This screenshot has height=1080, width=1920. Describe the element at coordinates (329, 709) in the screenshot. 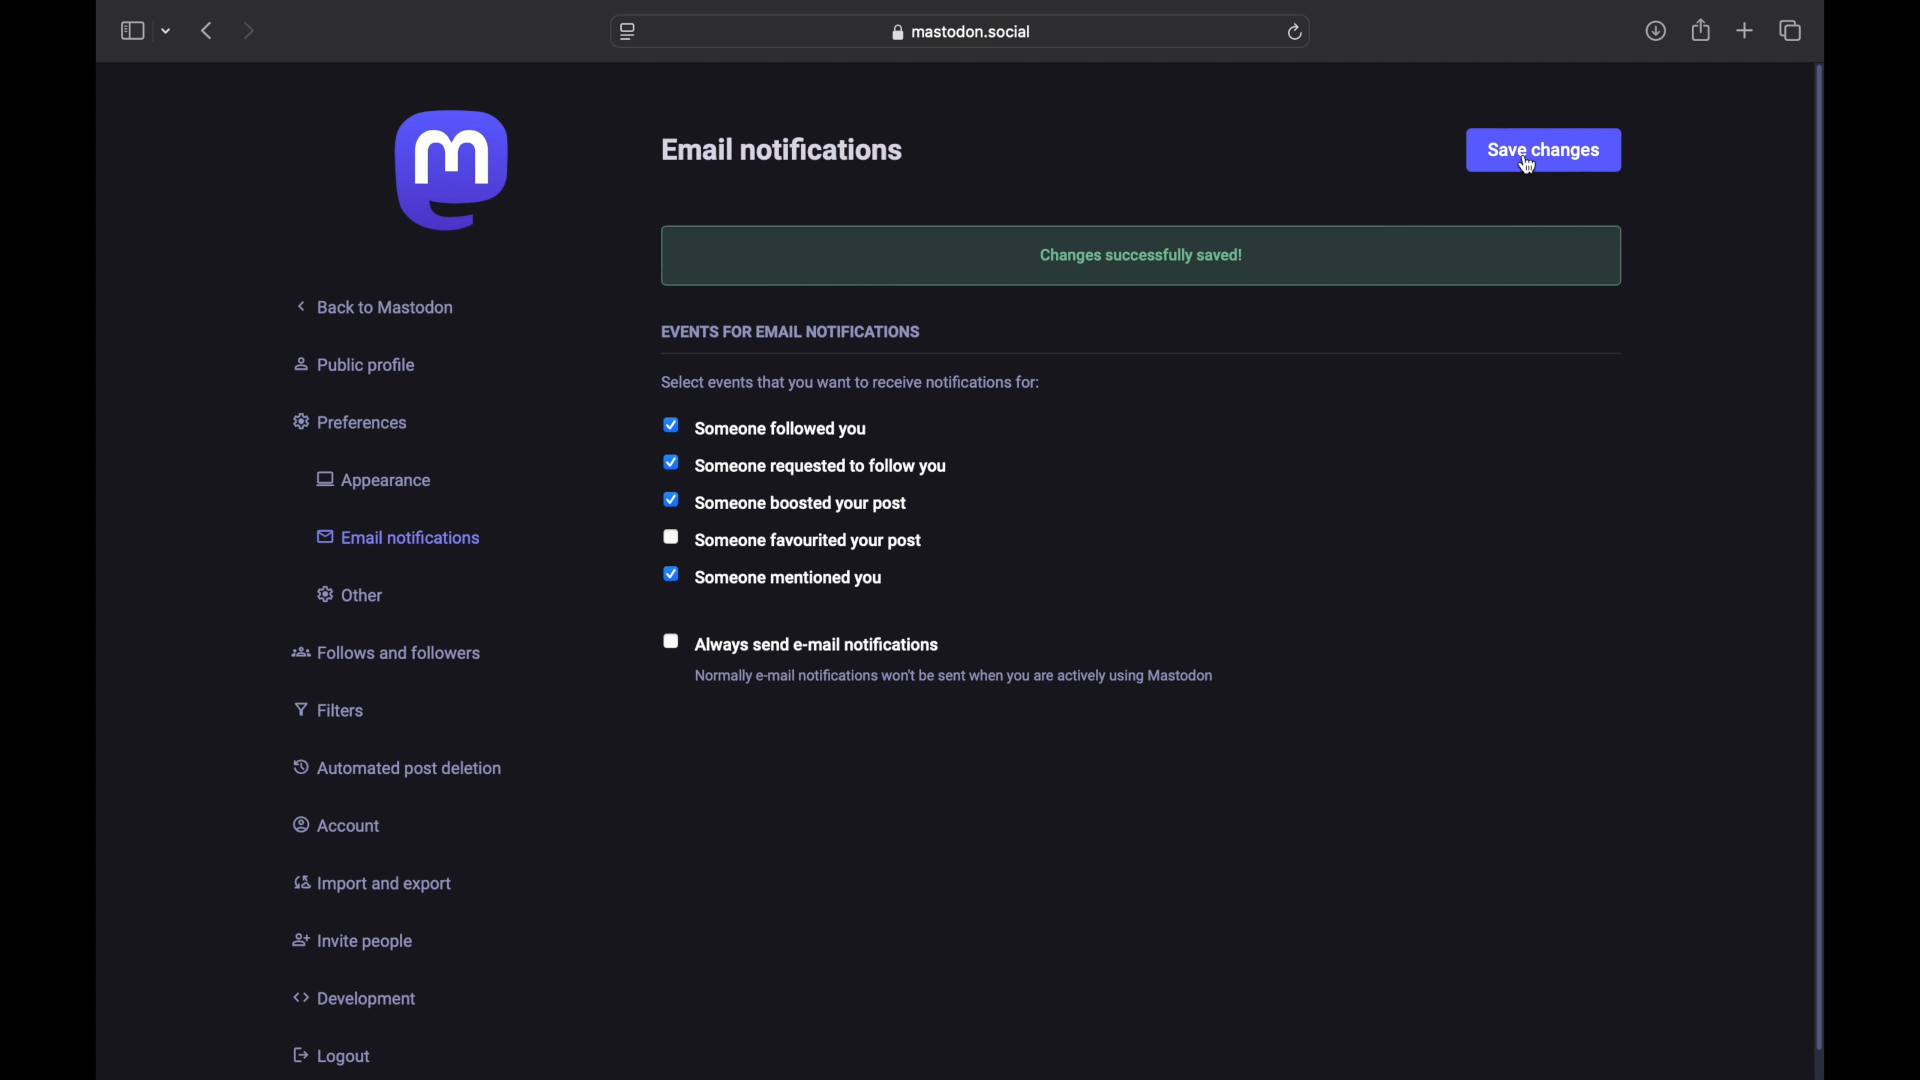

I see `filters` at that location.